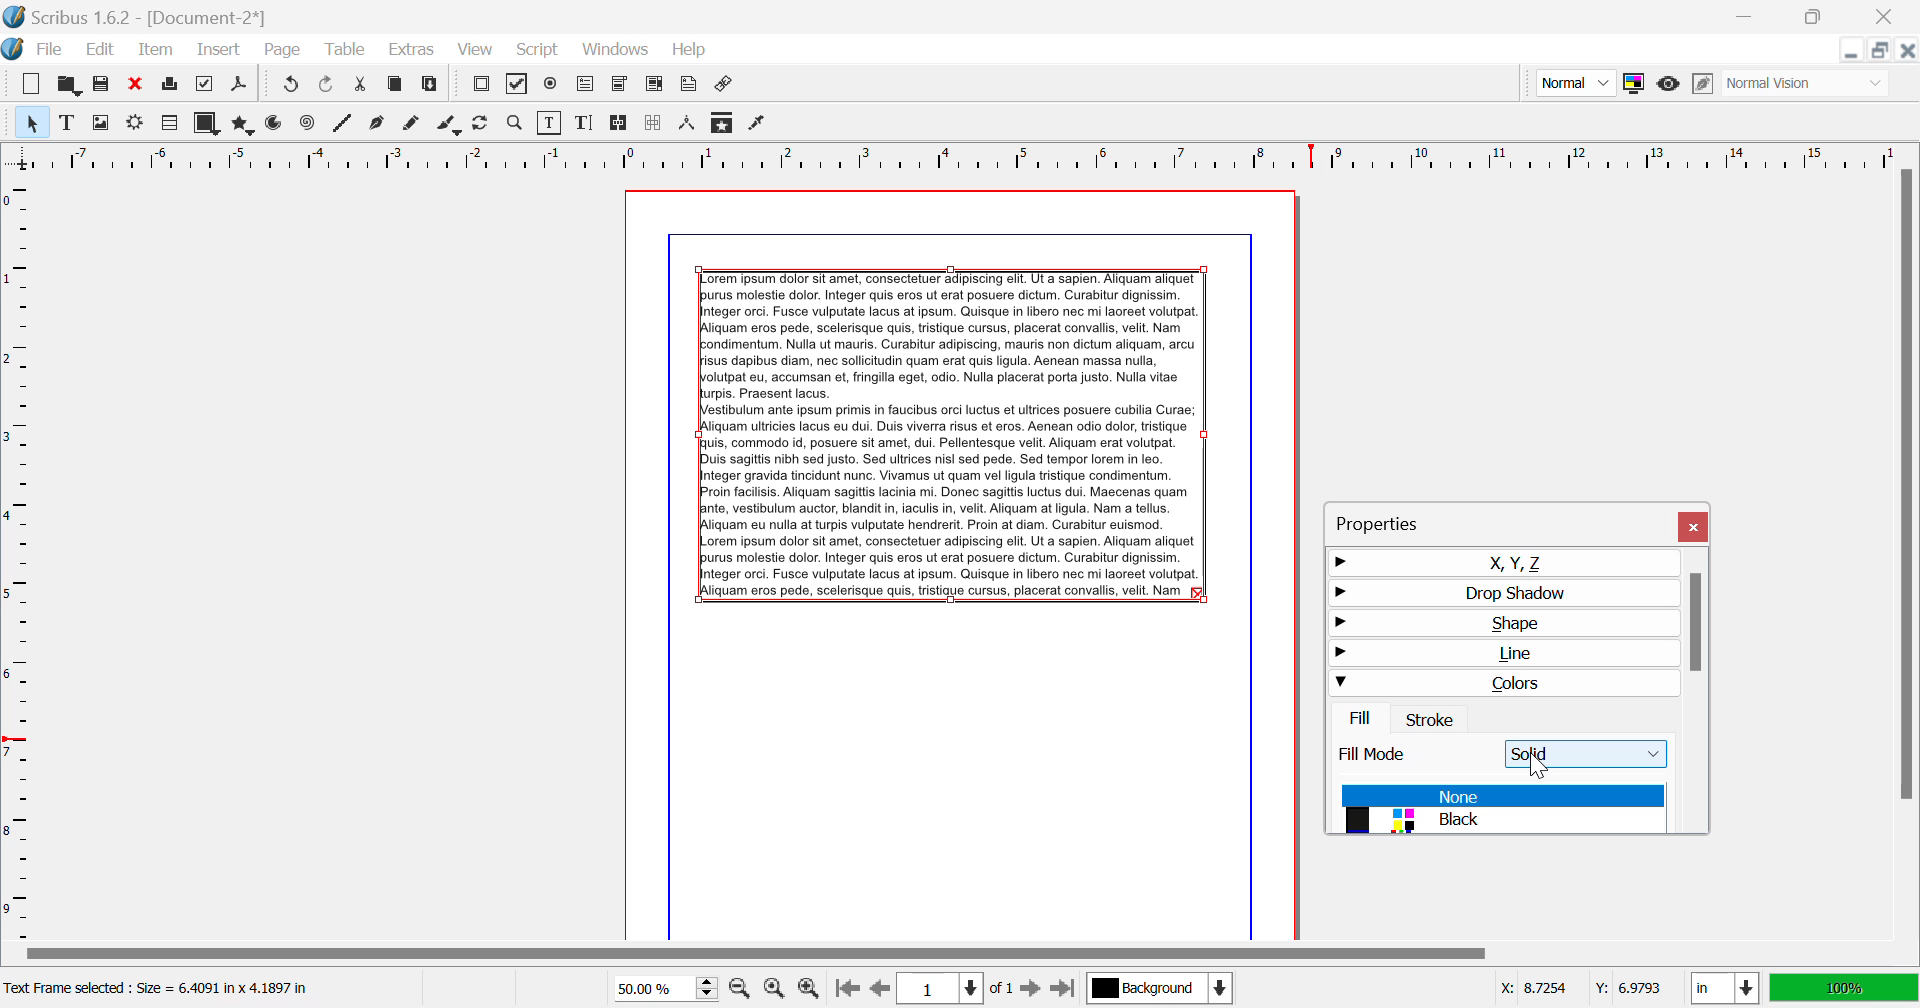 The image size is (1920, 1008). I want to click on Pdf Radio Button, so click(551, 86).